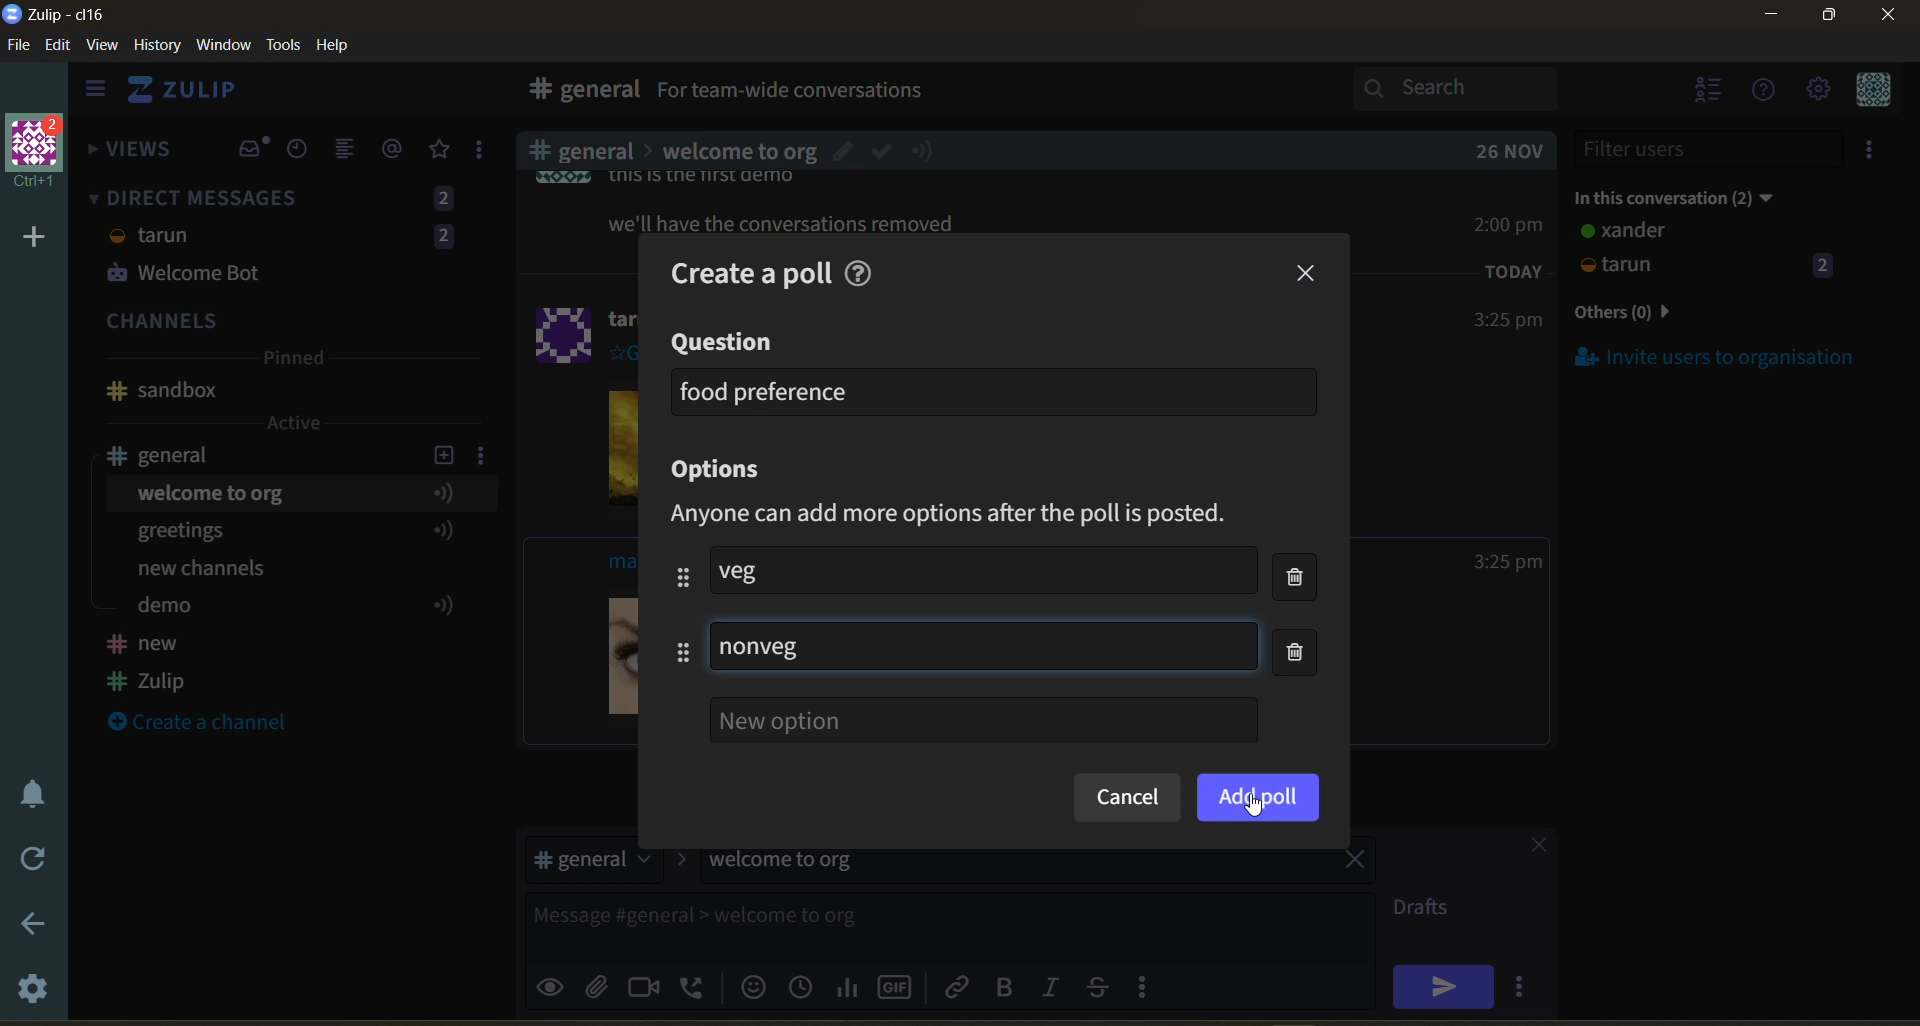 Image resolution: width=1920 pixels, height=1026 pixels. I want to click on channel name, so click(173, 455).